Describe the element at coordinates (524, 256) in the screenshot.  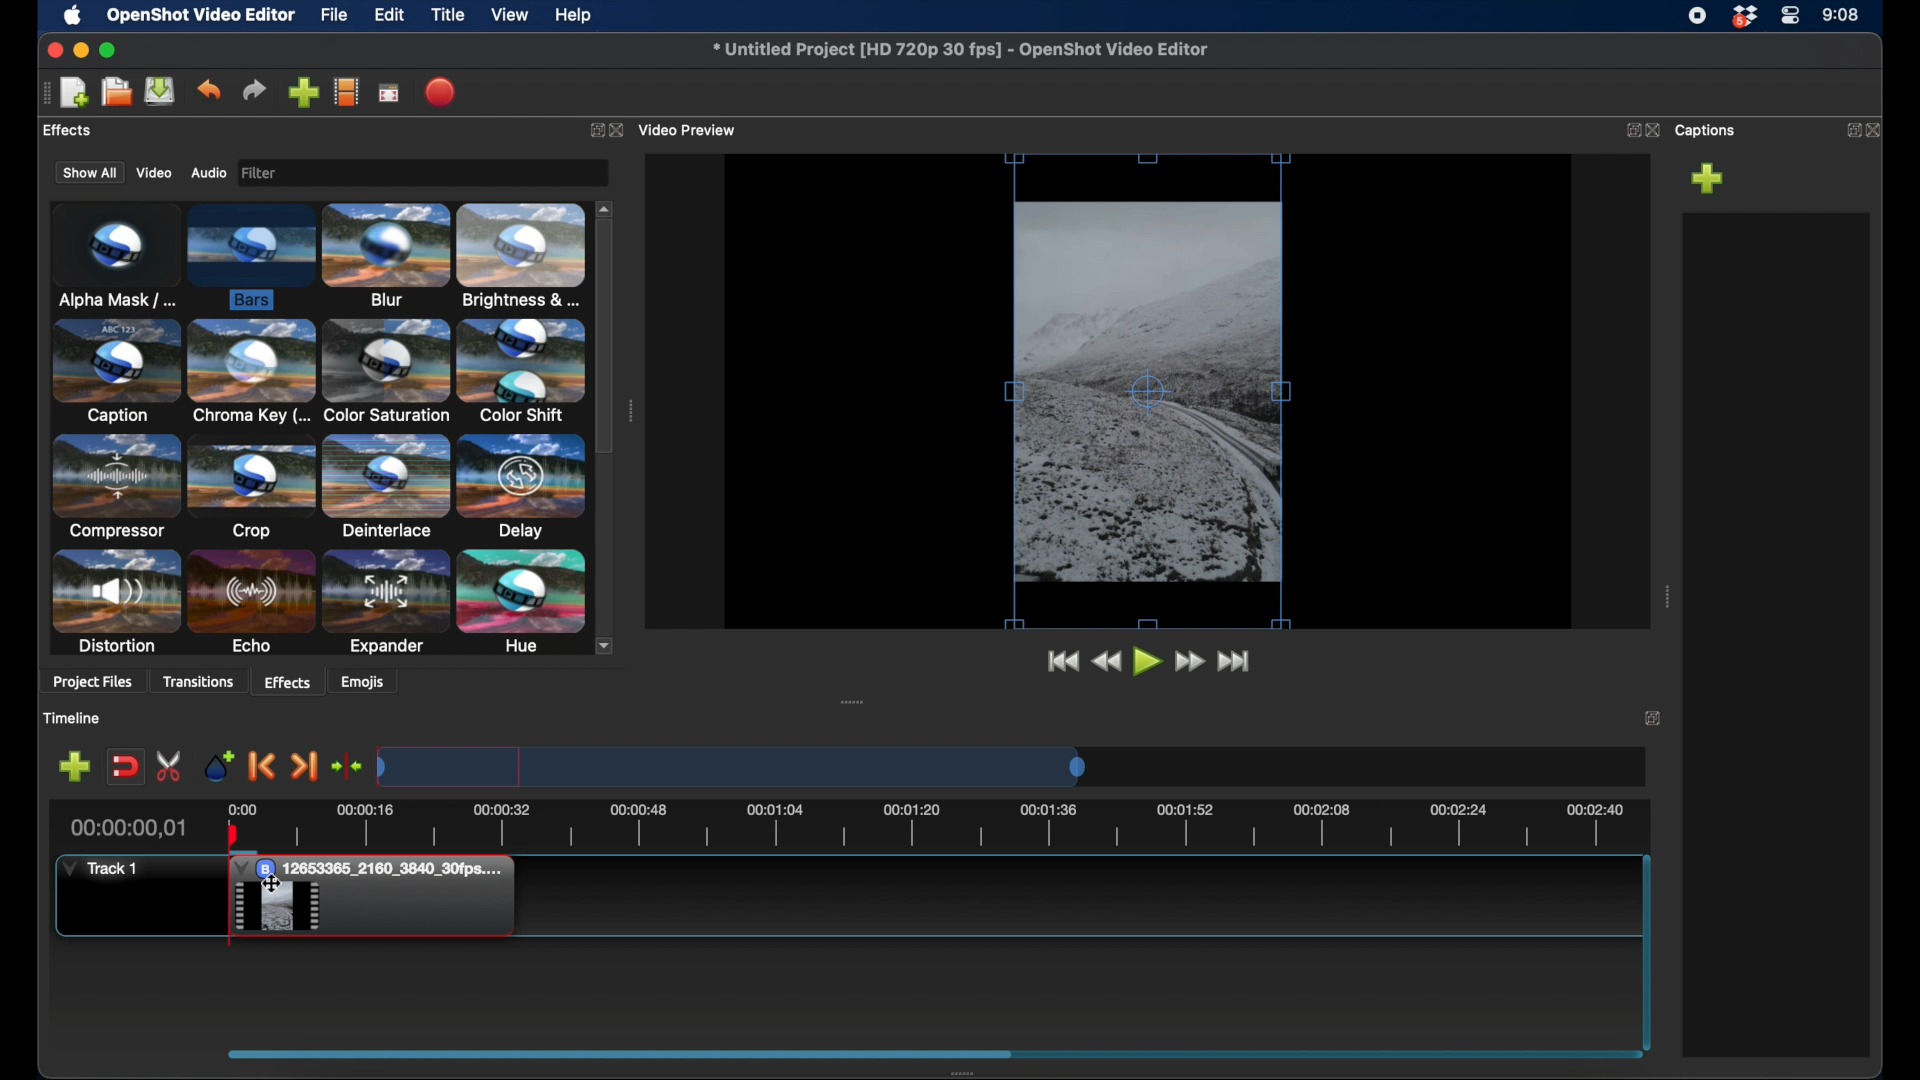
I see `brightness & contrast` at that location.